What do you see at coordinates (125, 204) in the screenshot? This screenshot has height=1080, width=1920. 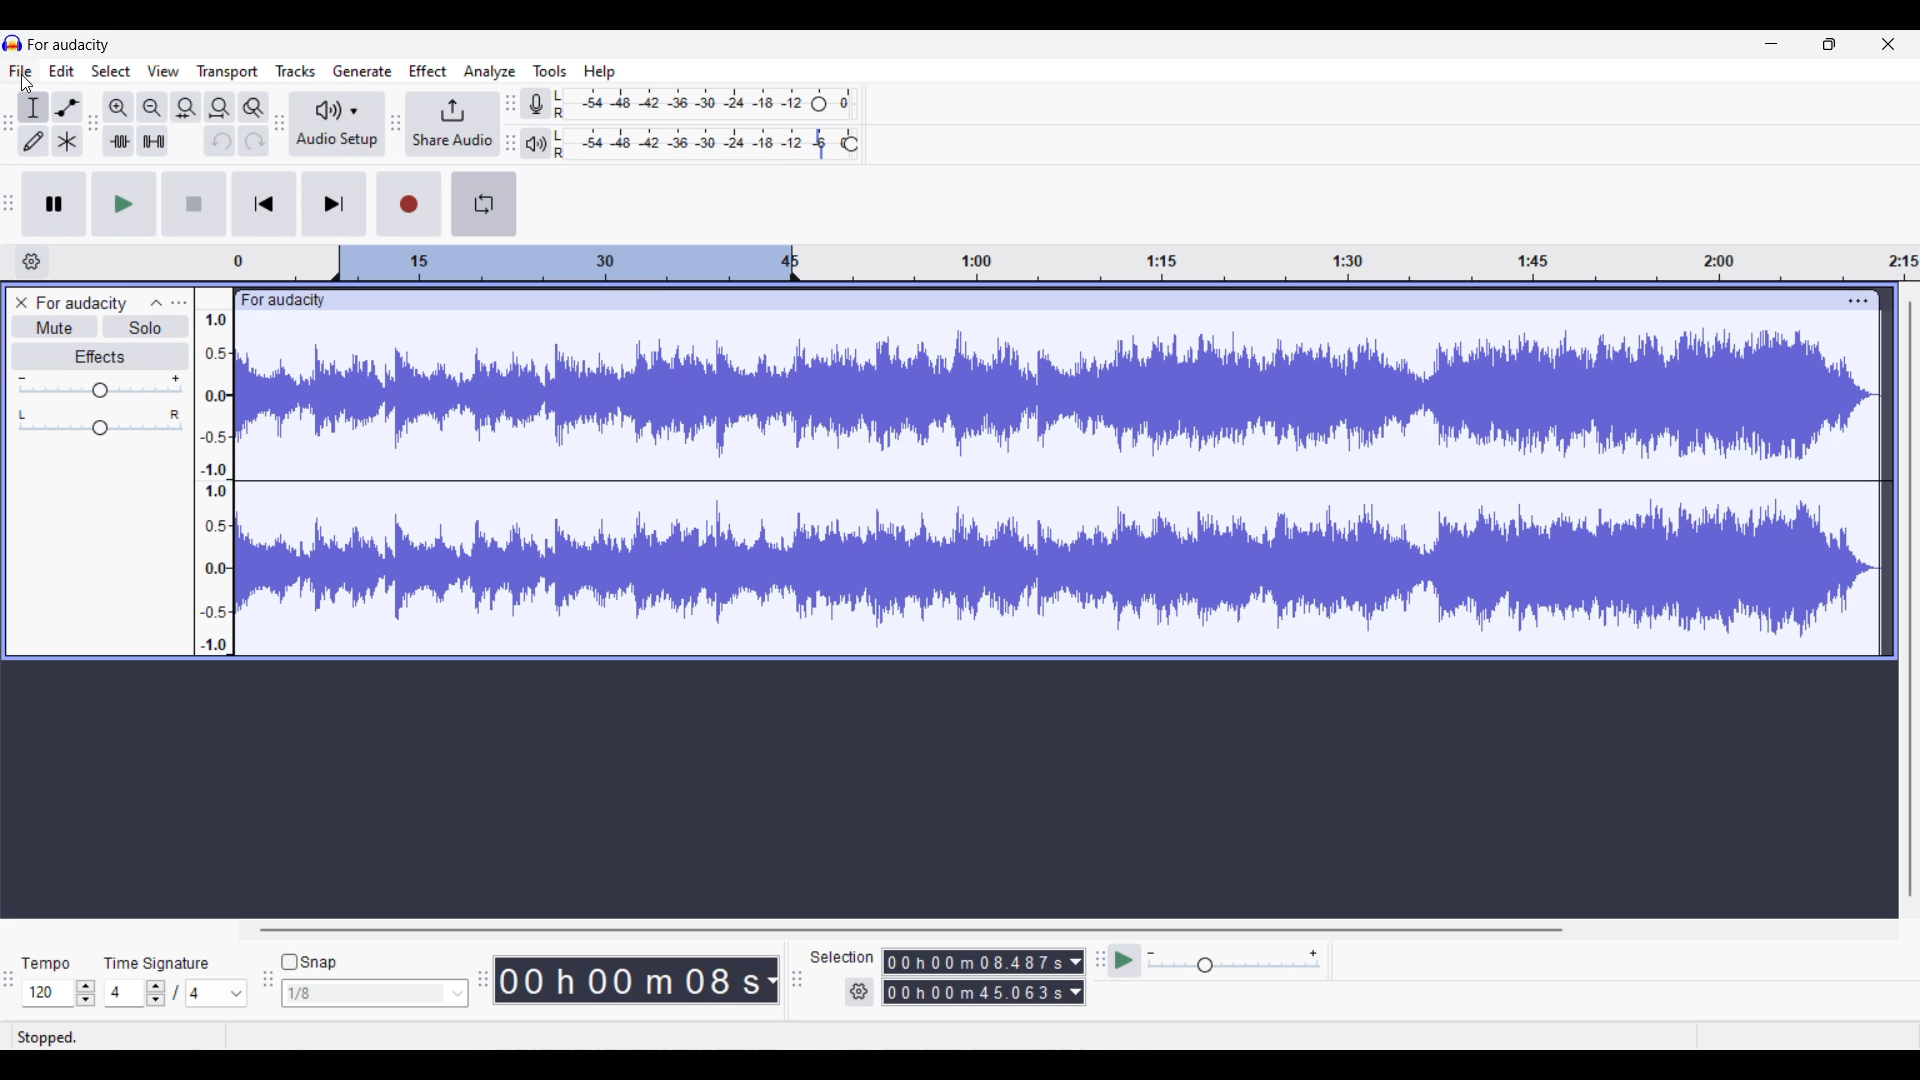 I see `Play/Play once` at bounding box center [125, 204].